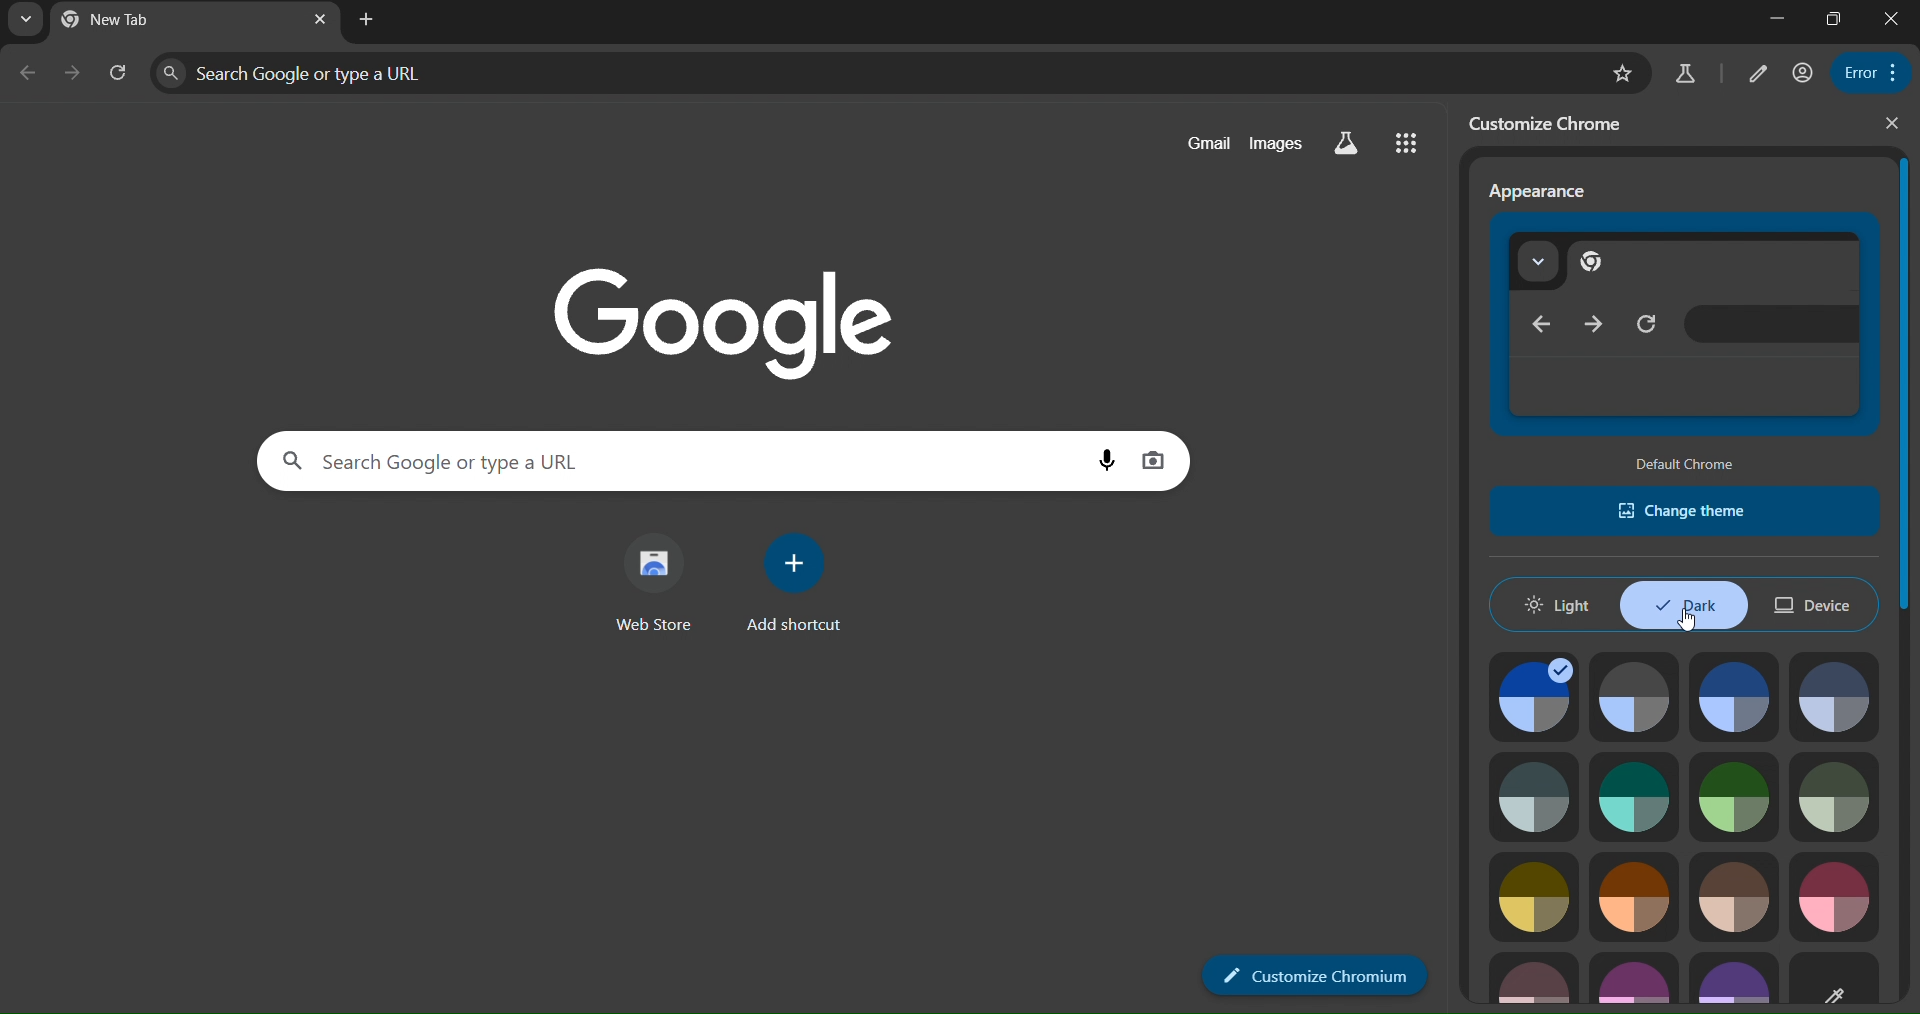 Image resolution: width=1920 pixels, height=1014 pixels. I want to click on theme icon, so click(1841, 697).